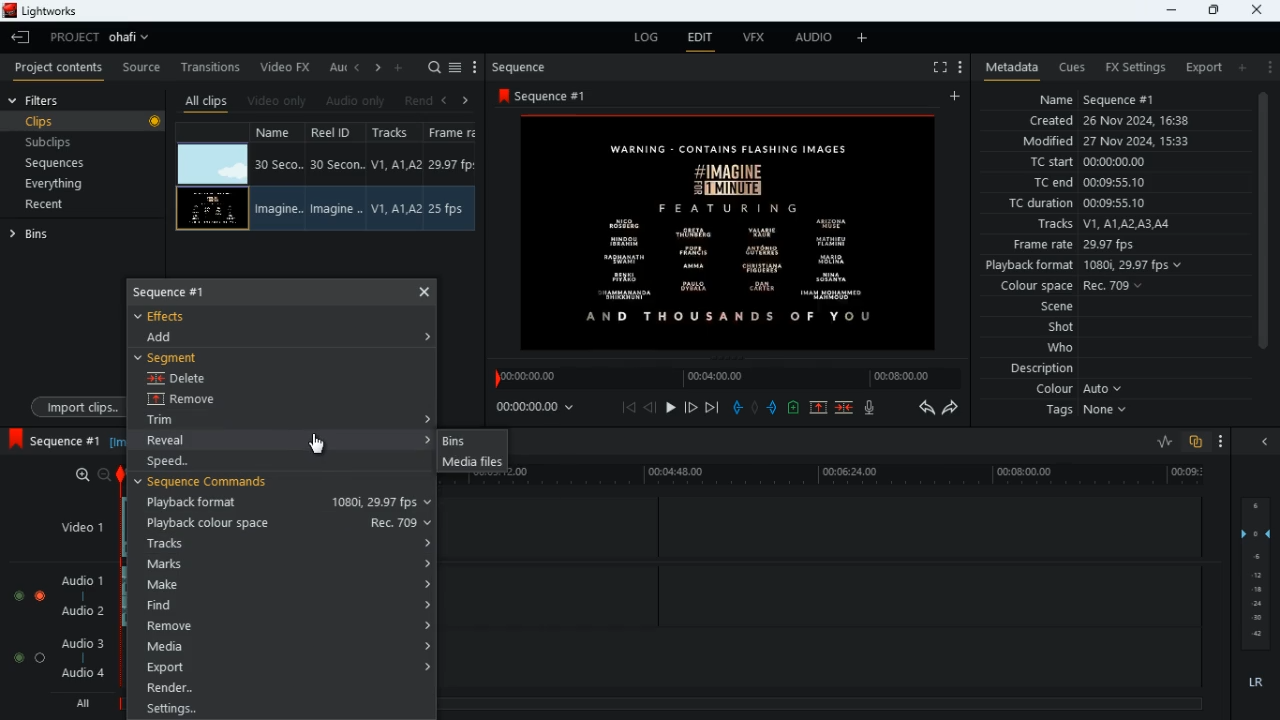 The width and height of the screenshot is (1280, 720). Describe the element at coordinates (1078, 285) in the screenshot. I see `colour space` at that location.